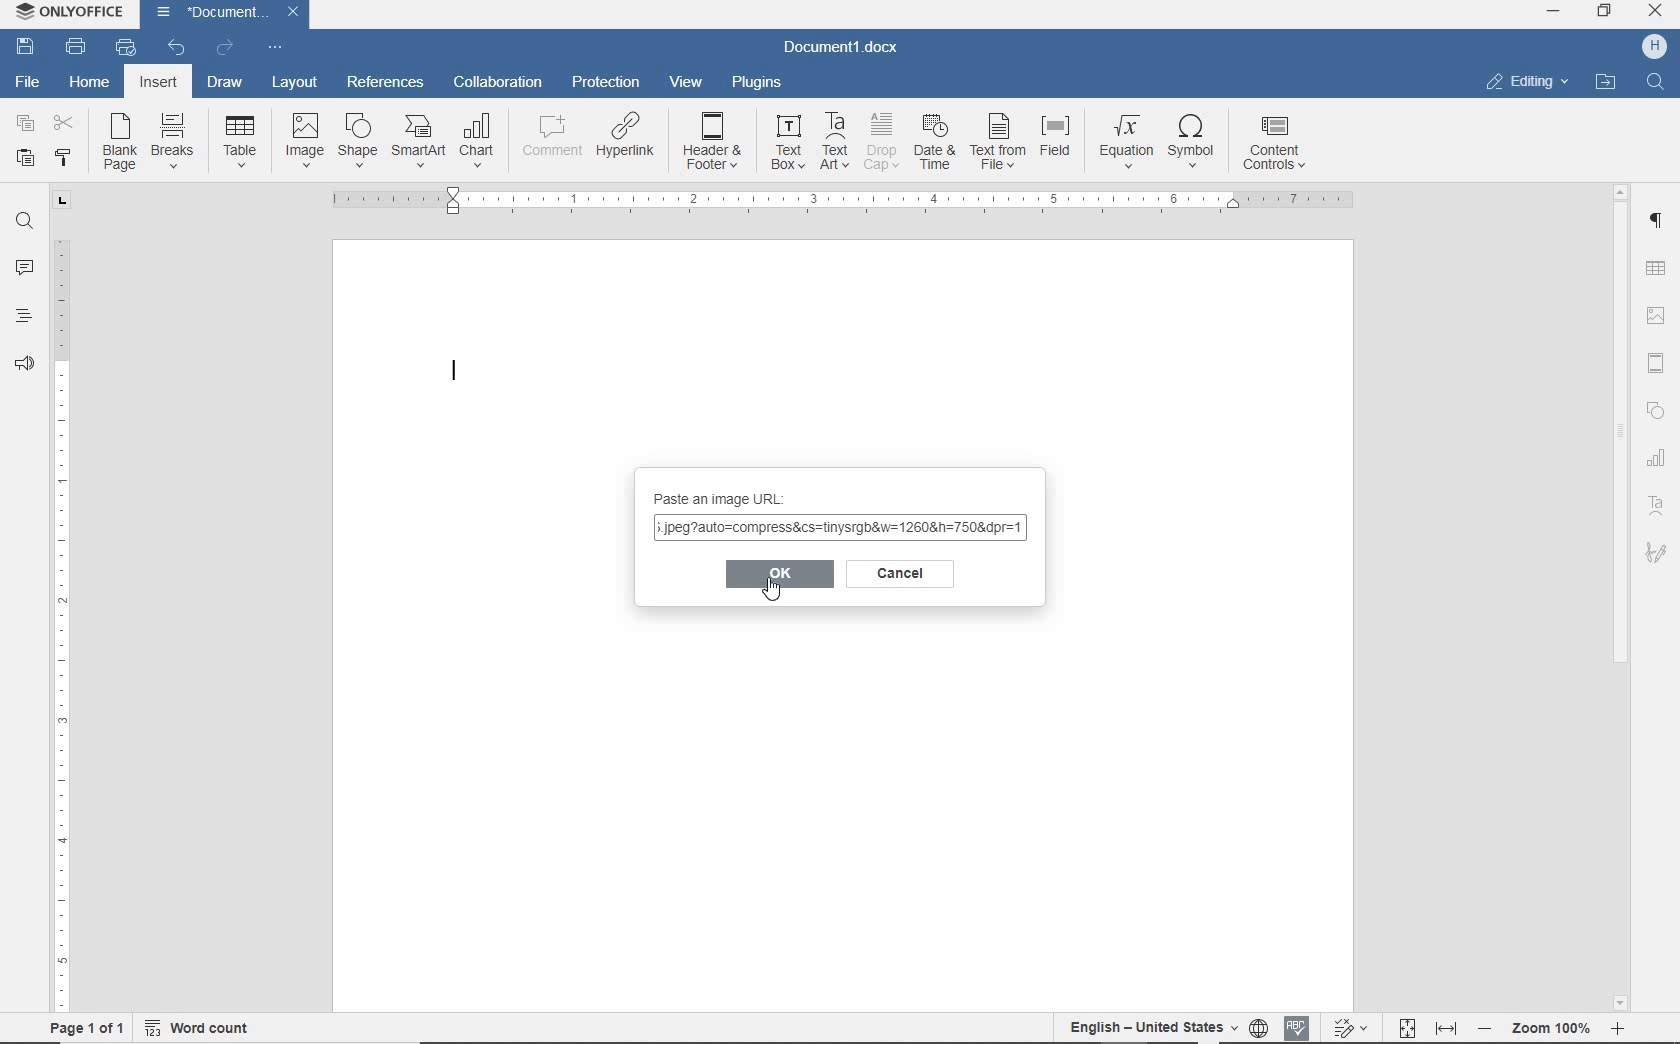 This screenshot has width=1680, height=1044. Describe the element at coordinates (1659, 266) in the screenshot. I see `table` at that location.